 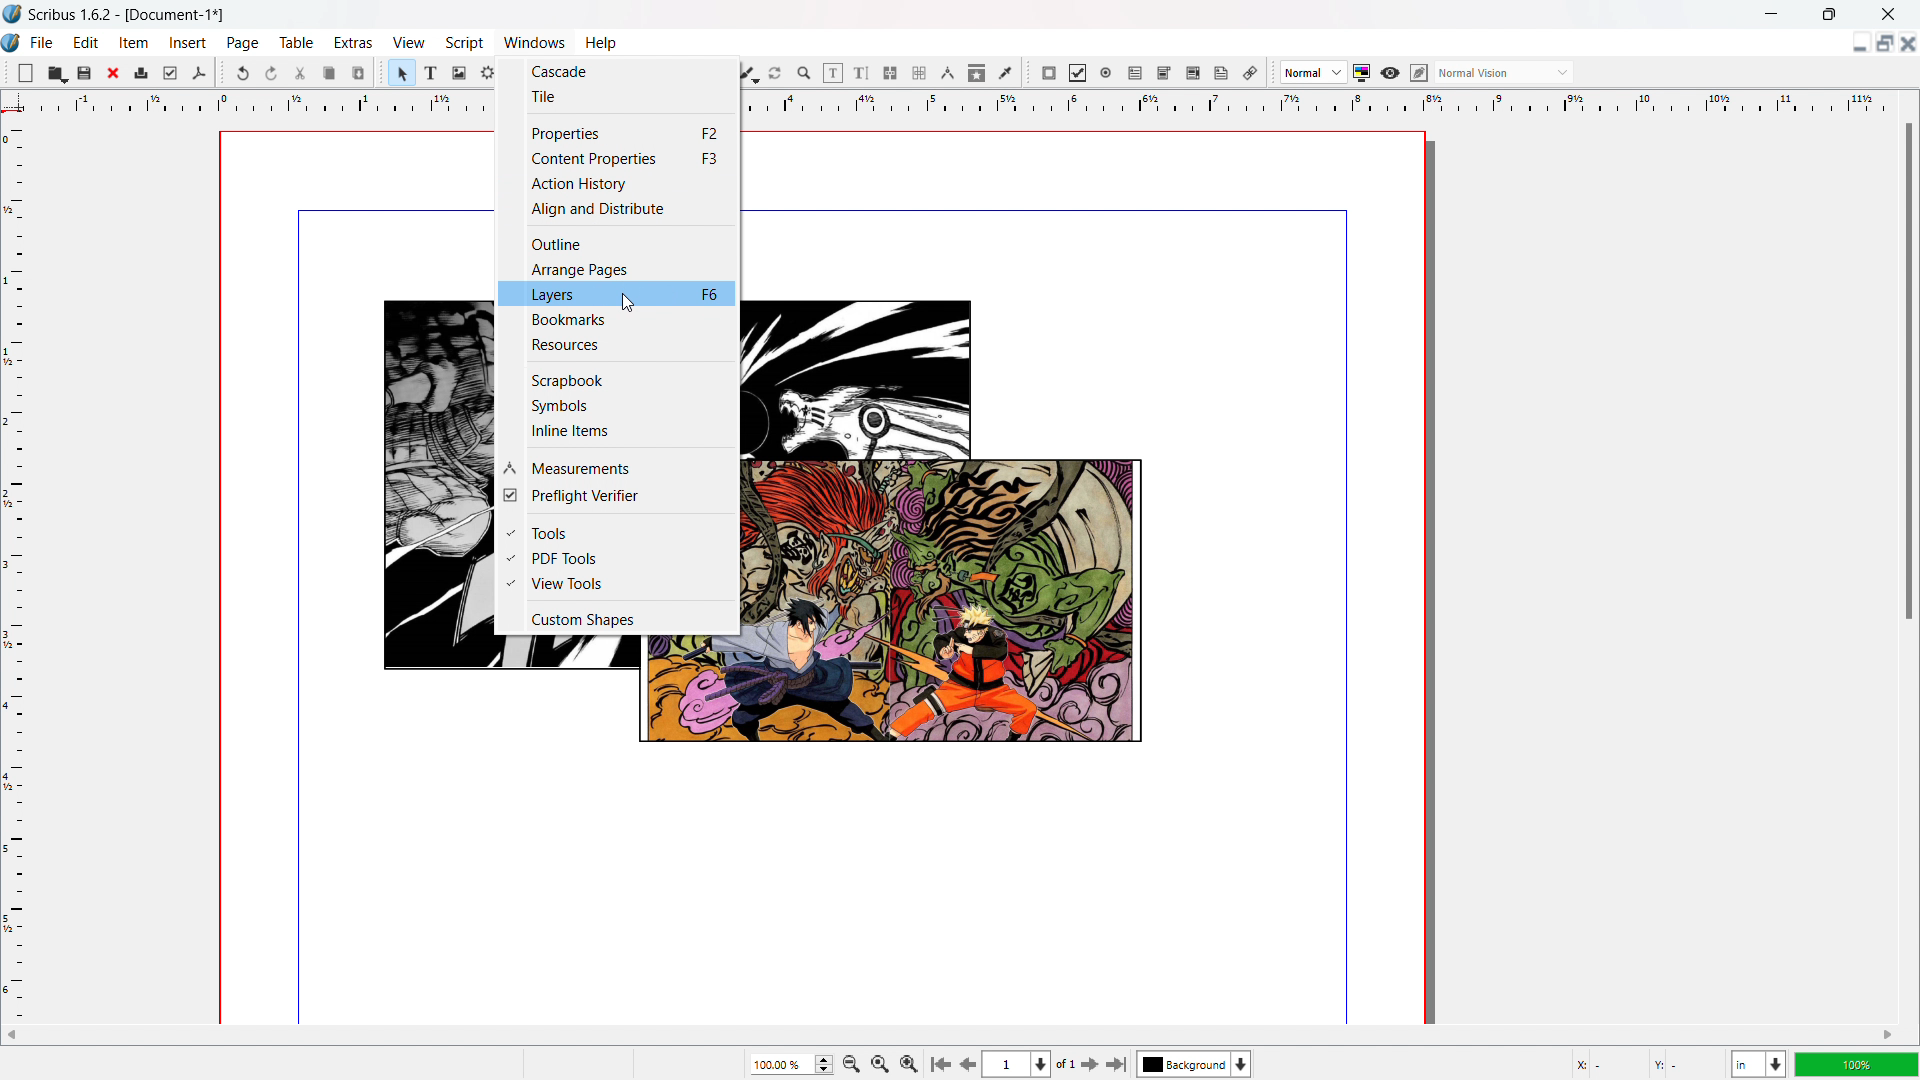 I want to click on Zoom out by the stepping value selected in settings, so click(x=908, y=1062).